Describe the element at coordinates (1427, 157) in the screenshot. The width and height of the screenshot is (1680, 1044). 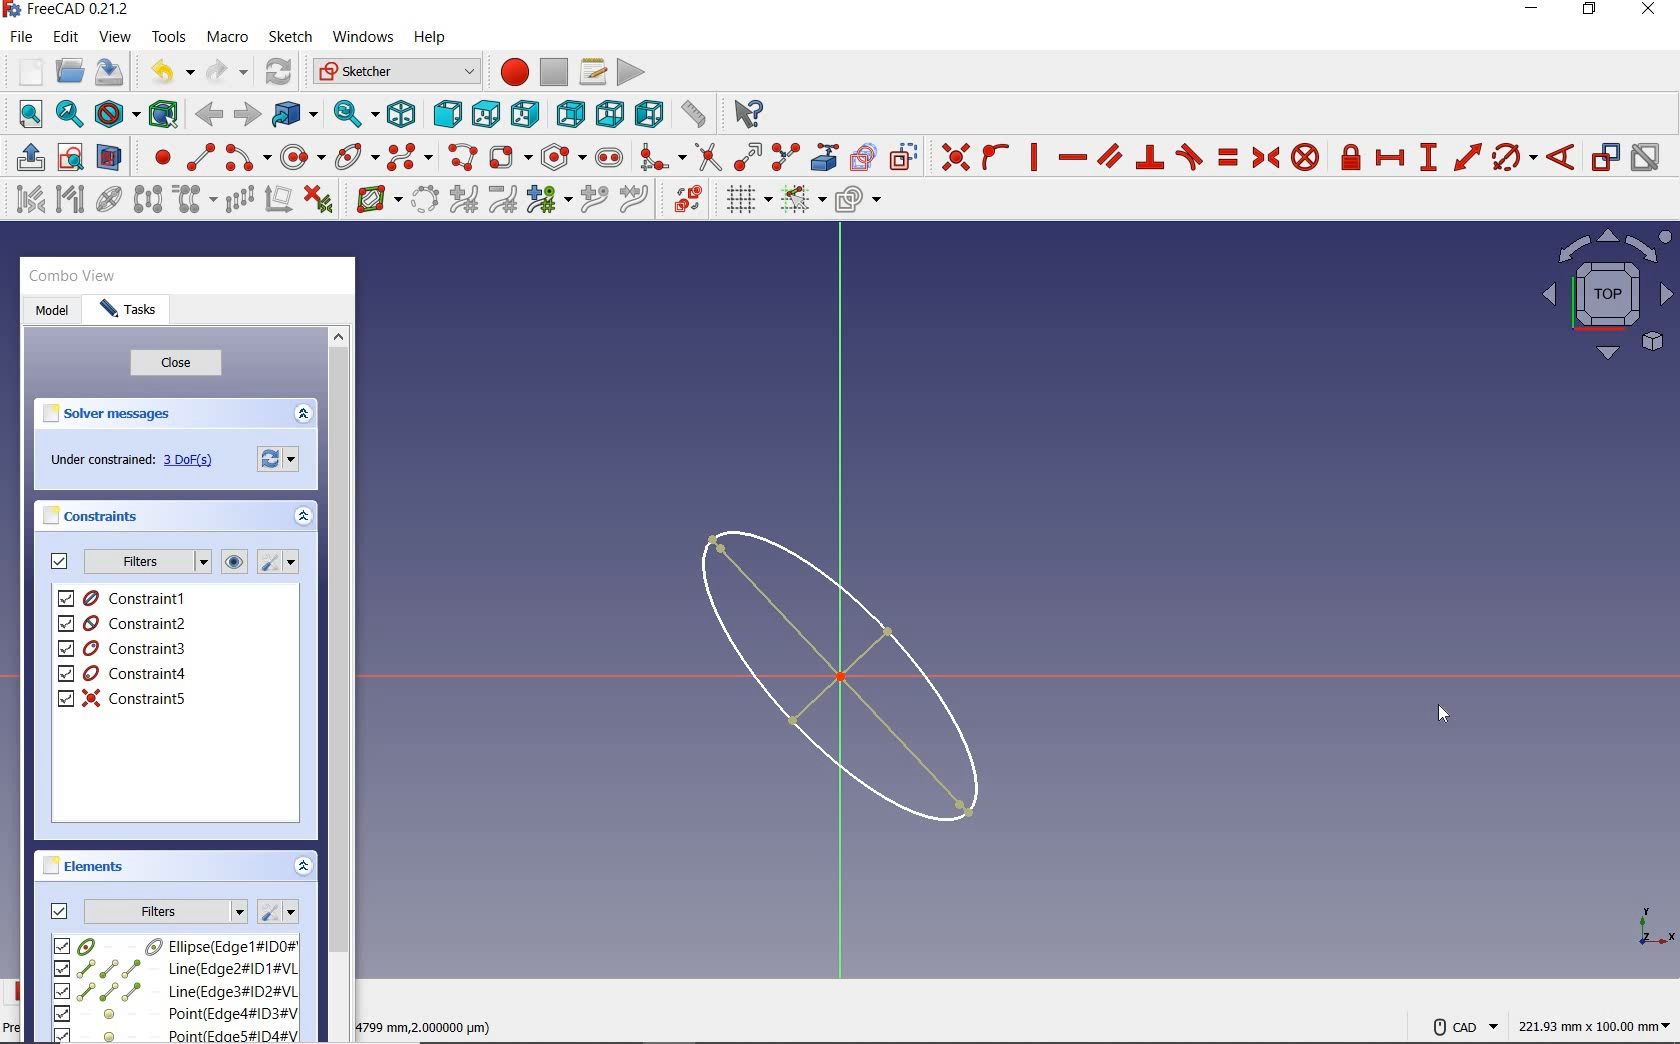
I see `constrain vertical distance` at that location.